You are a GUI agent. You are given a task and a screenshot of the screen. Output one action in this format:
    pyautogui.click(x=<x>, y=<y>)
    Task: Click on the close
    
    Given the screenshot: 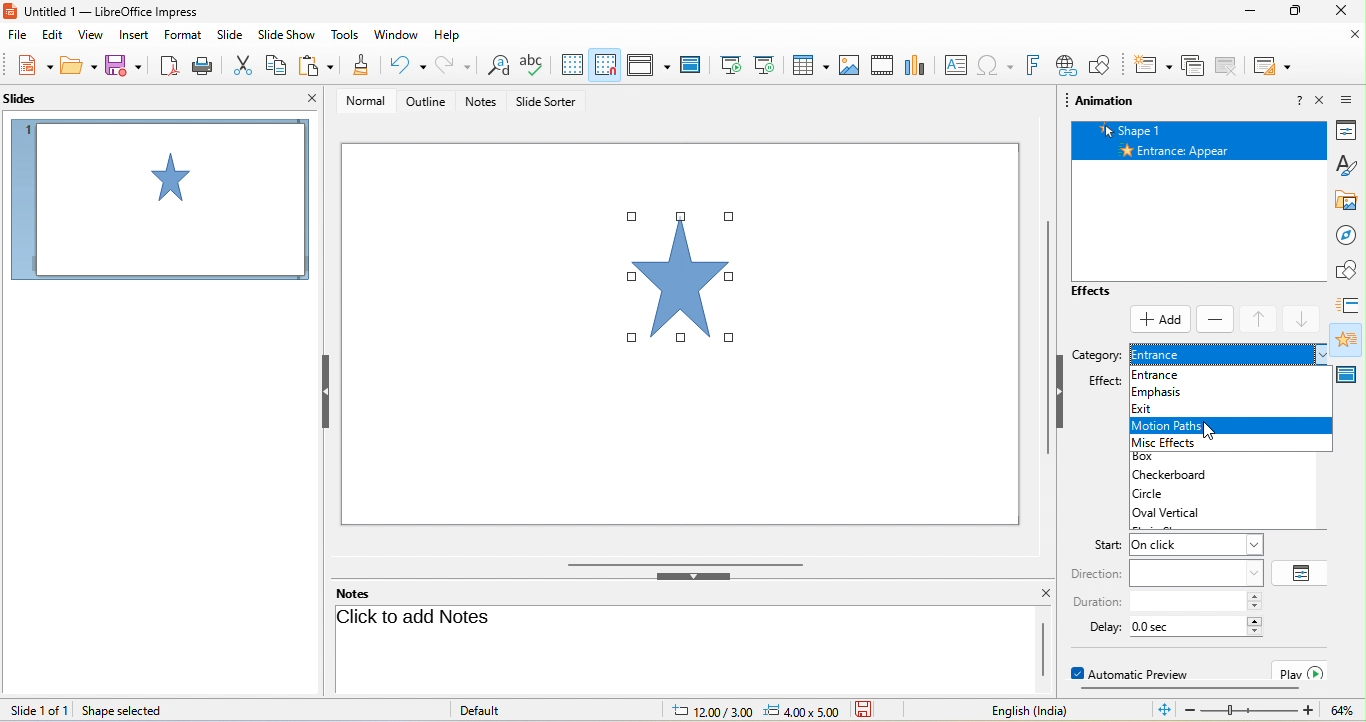 What is the action you would take?
    pyautogui.click(x=308, y=99)
    